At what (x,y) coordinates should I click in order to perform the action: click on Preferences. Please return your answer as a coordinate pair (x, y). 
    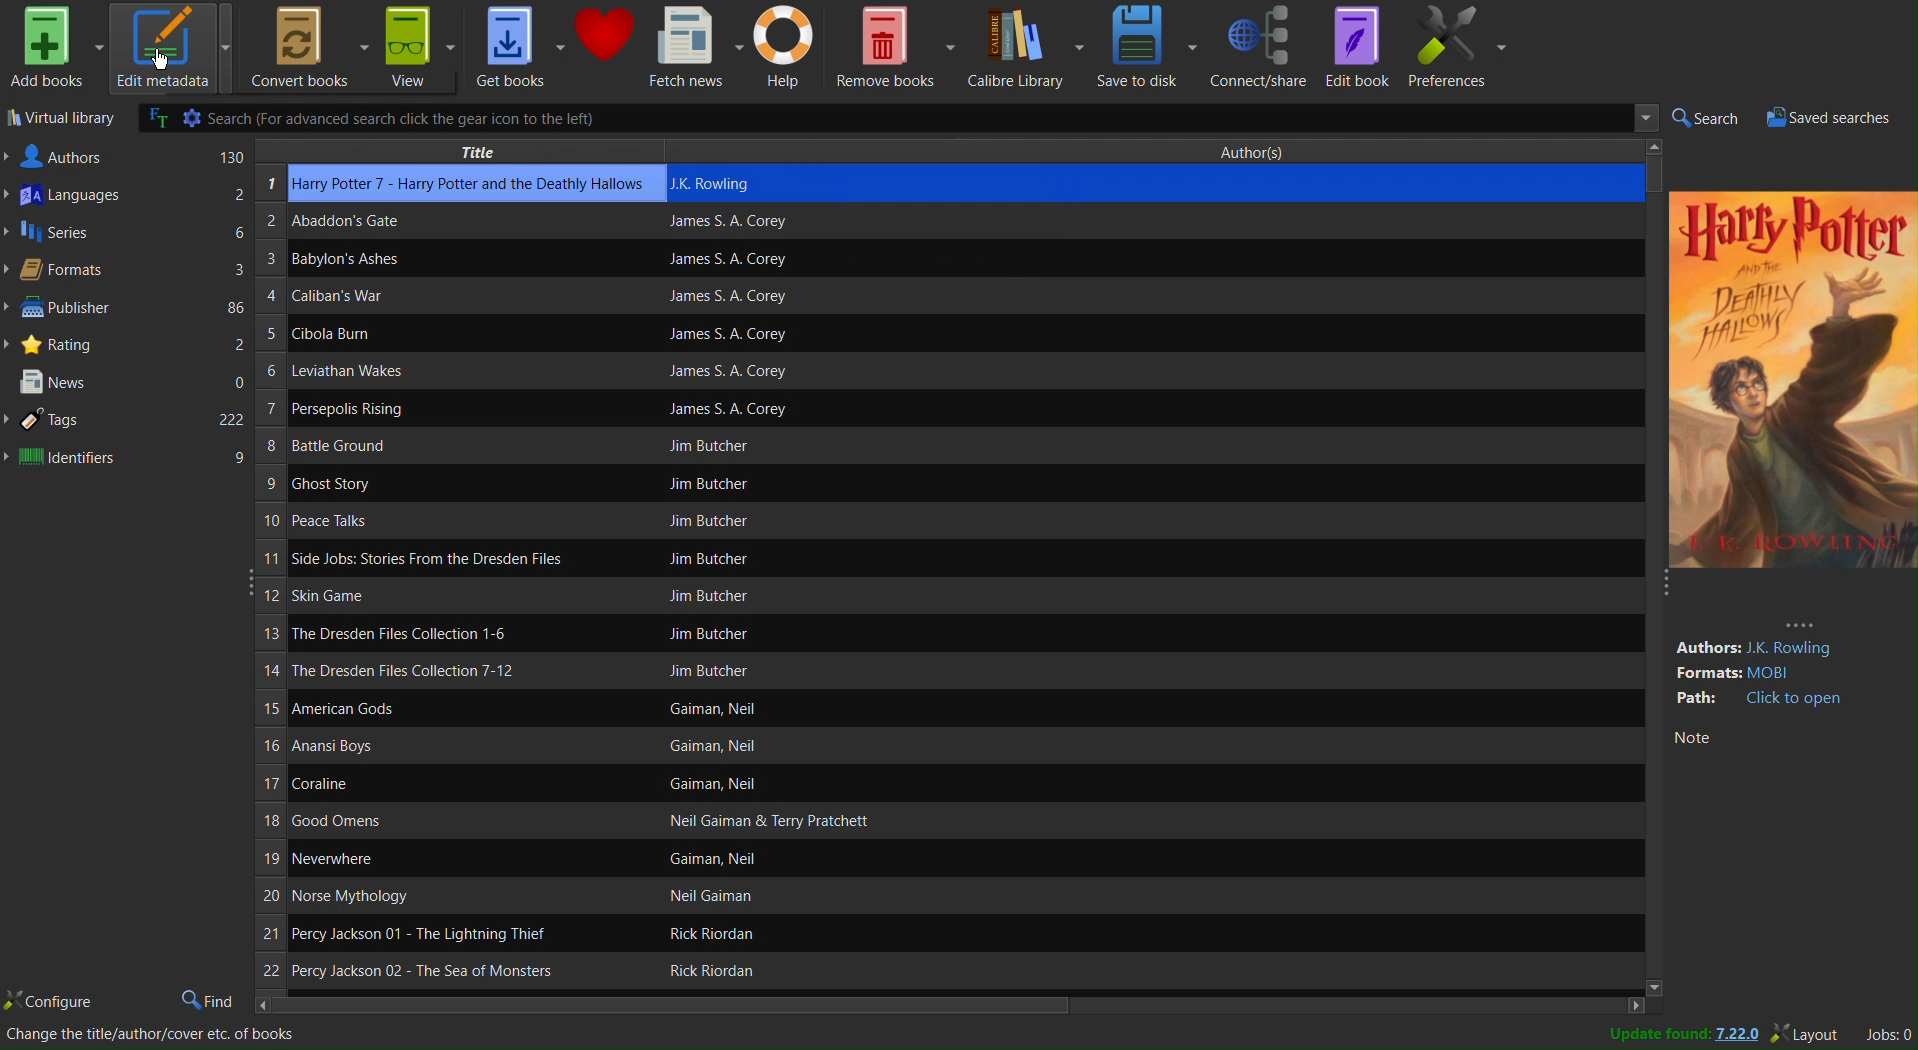
    Looking at the image, I should click on (1461, 48).